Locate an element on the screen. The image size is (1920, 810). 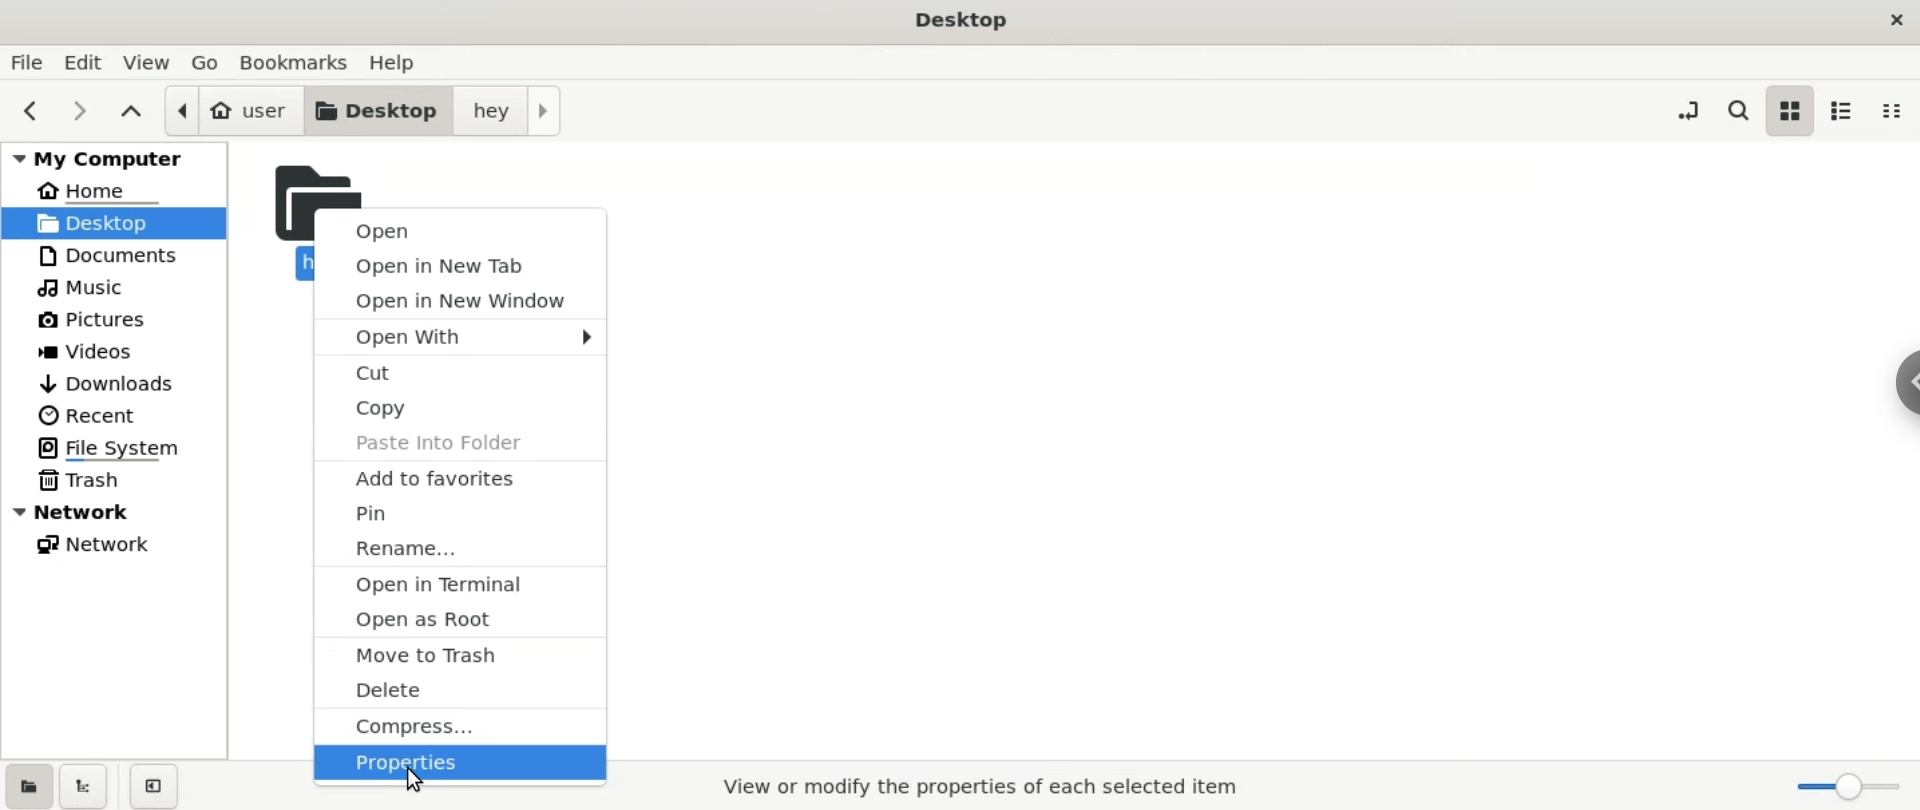
move to trash is located at coordinates (460, 652).